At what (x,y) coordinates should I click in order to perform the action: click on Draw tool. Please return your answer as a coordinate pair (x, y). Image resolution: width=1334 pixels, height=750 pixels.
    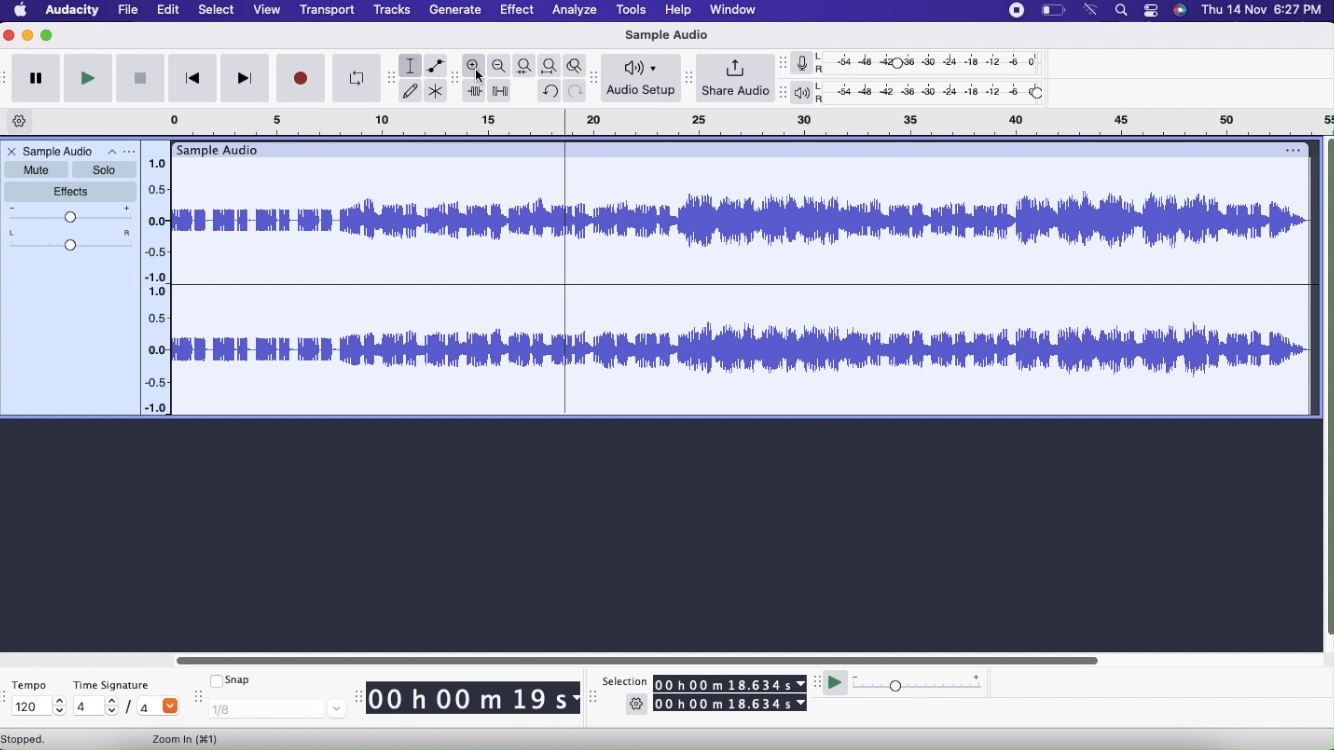
    Looking at the image, I should click on (411, 90).